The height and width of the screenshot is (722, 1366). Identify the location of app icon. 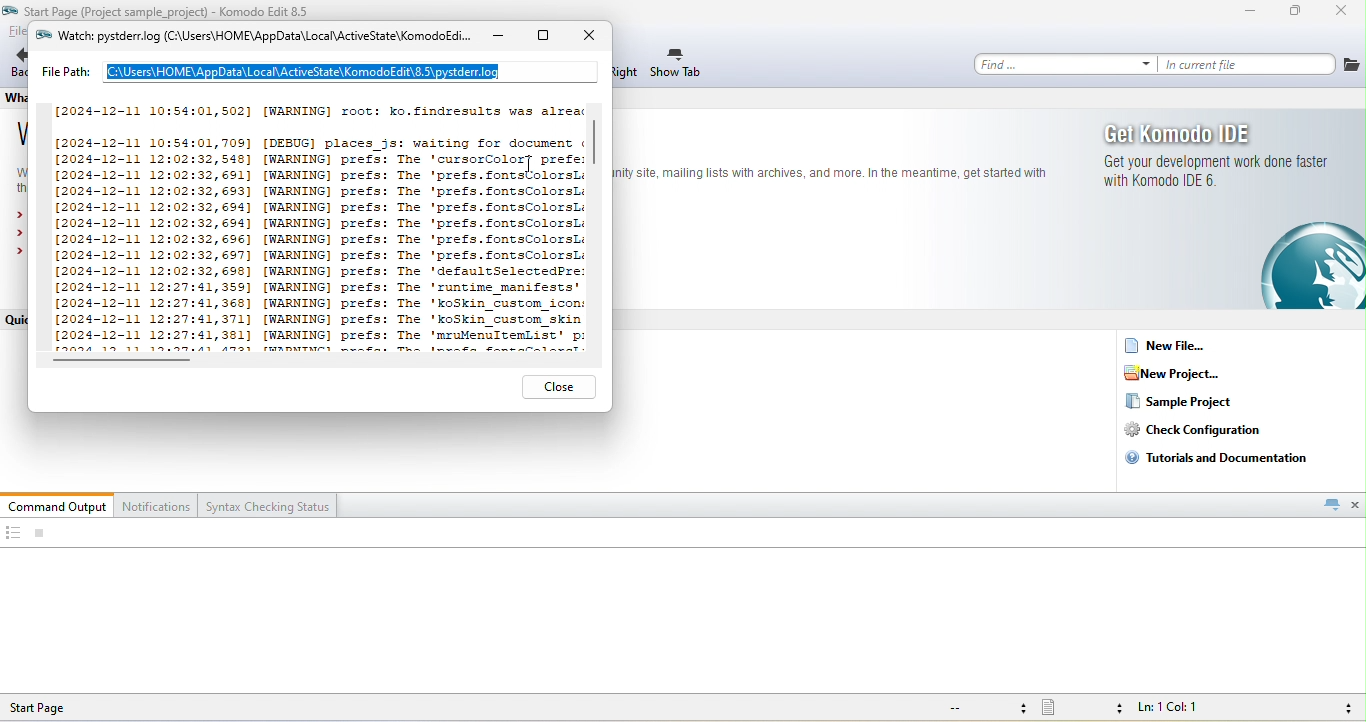
(11, 10).